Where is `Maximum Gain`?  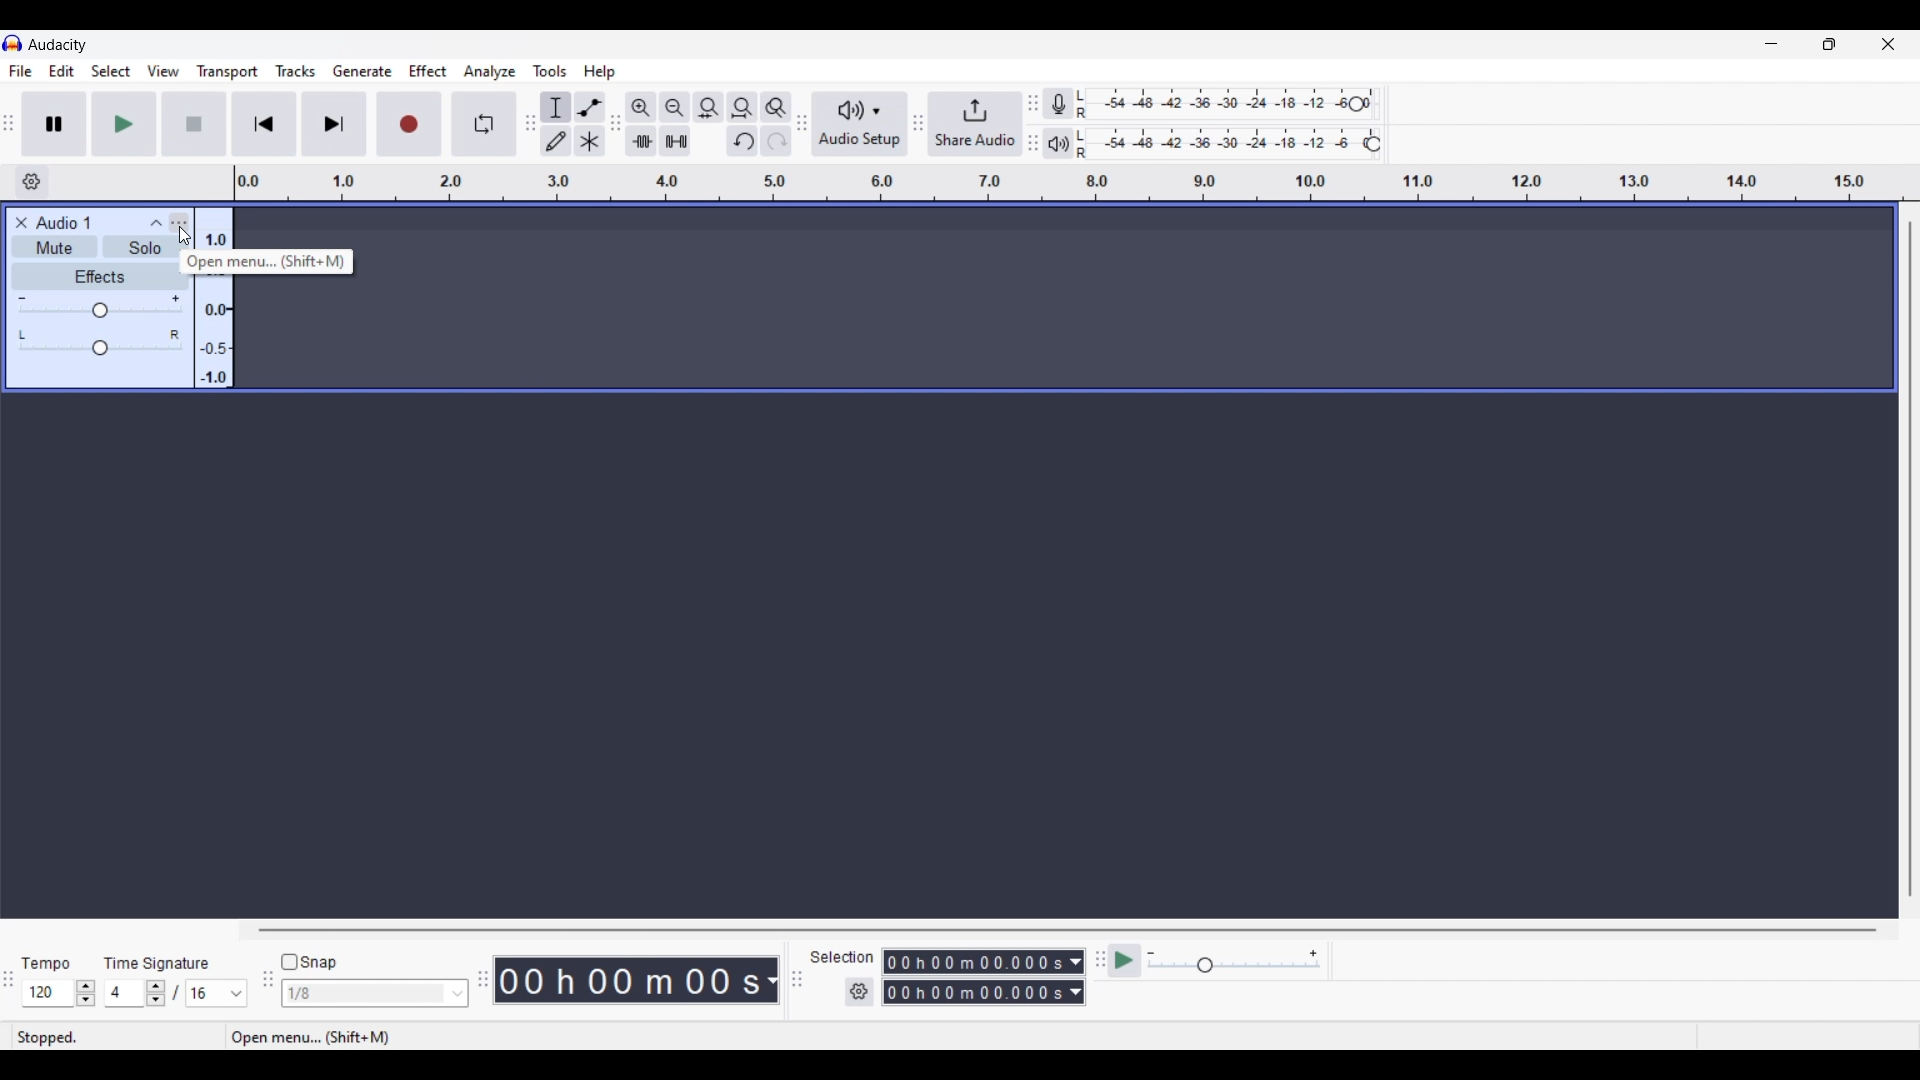 Maximum Gain is located at coordinates (175, 298).